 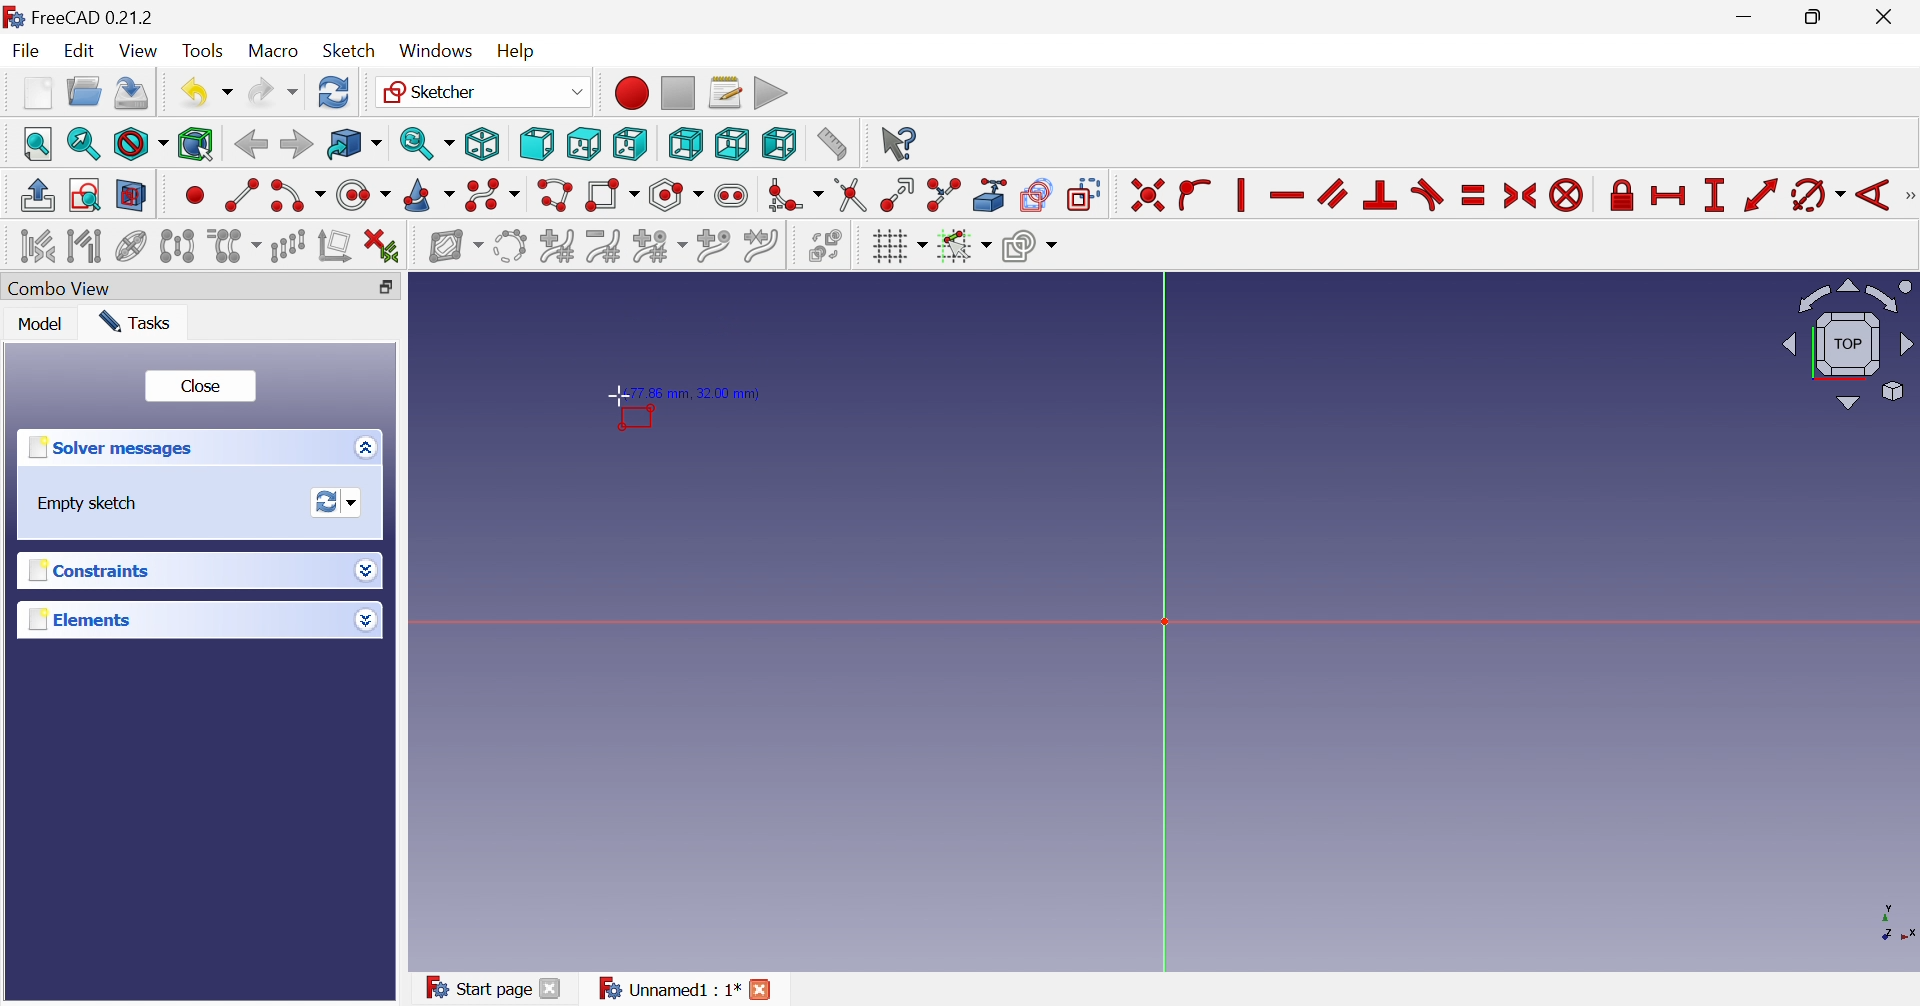 I want to click on Redo, so click(x=273, y=93).